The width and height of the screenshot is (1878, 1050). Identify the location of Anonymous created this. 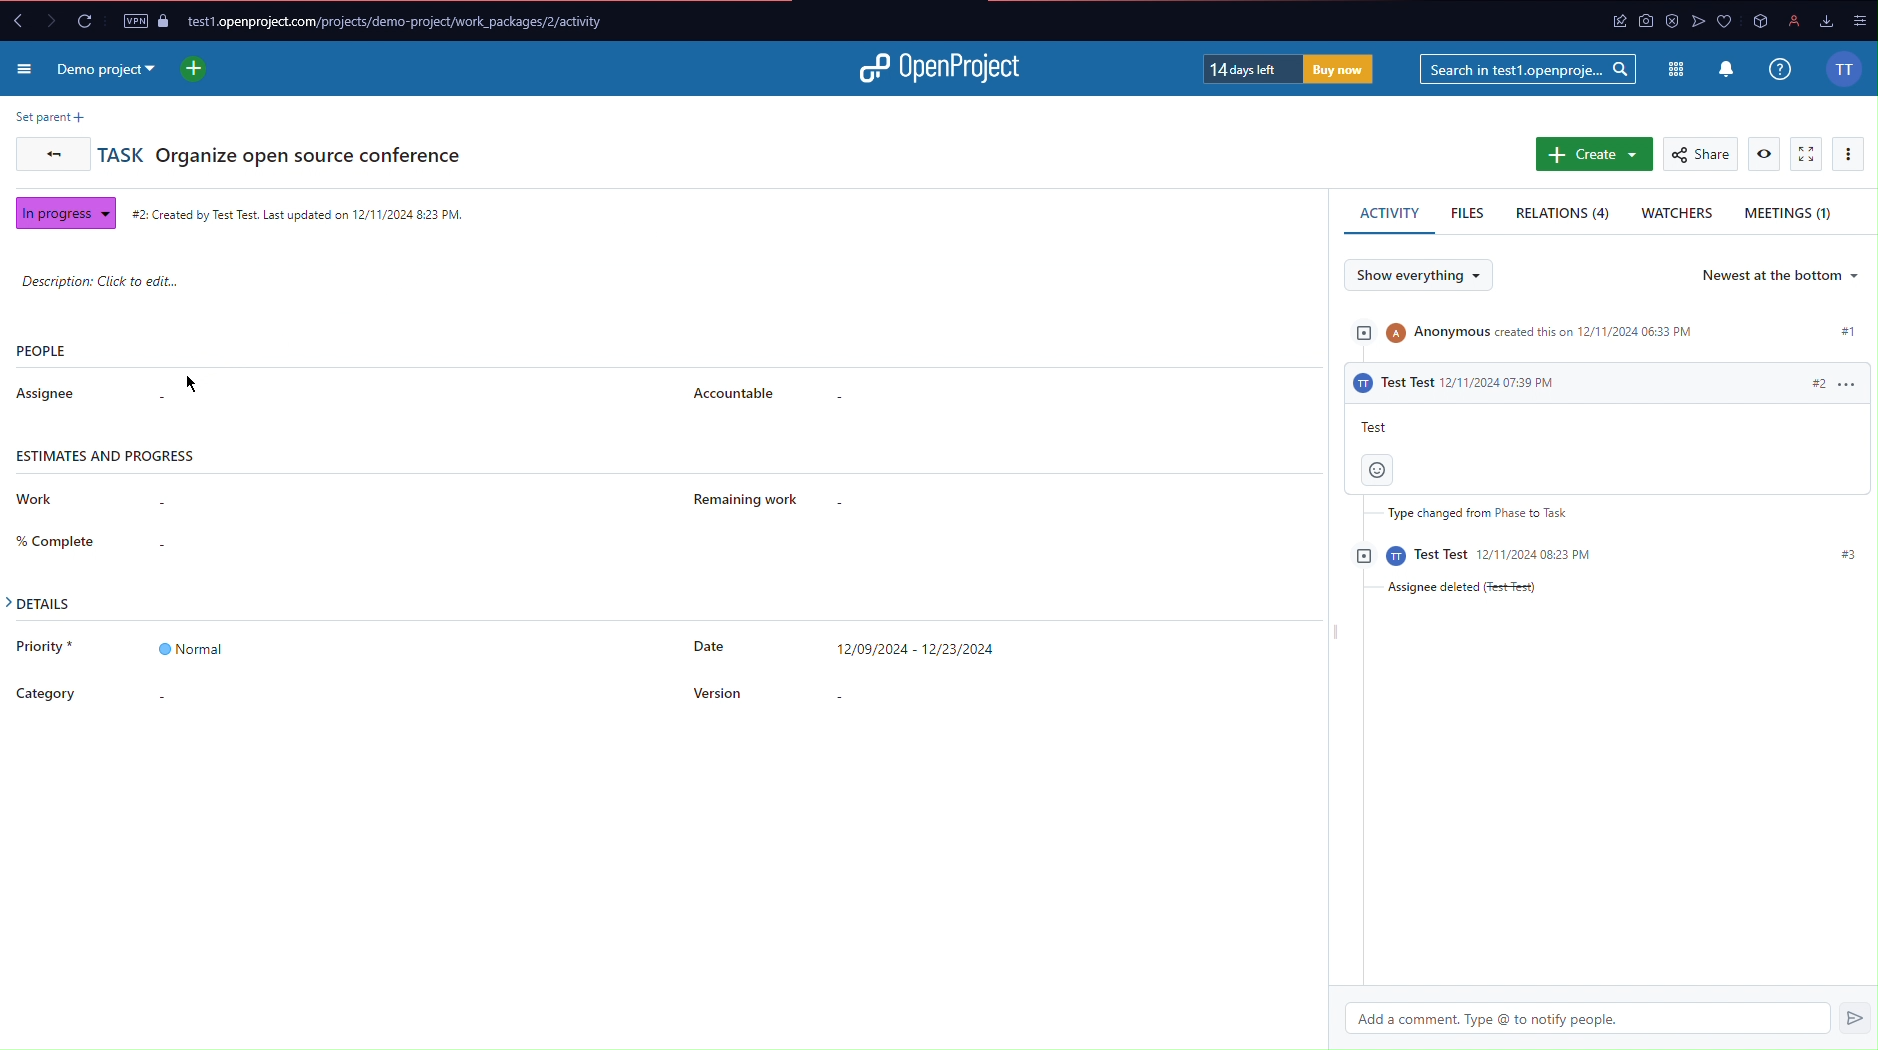
(1530, 328).